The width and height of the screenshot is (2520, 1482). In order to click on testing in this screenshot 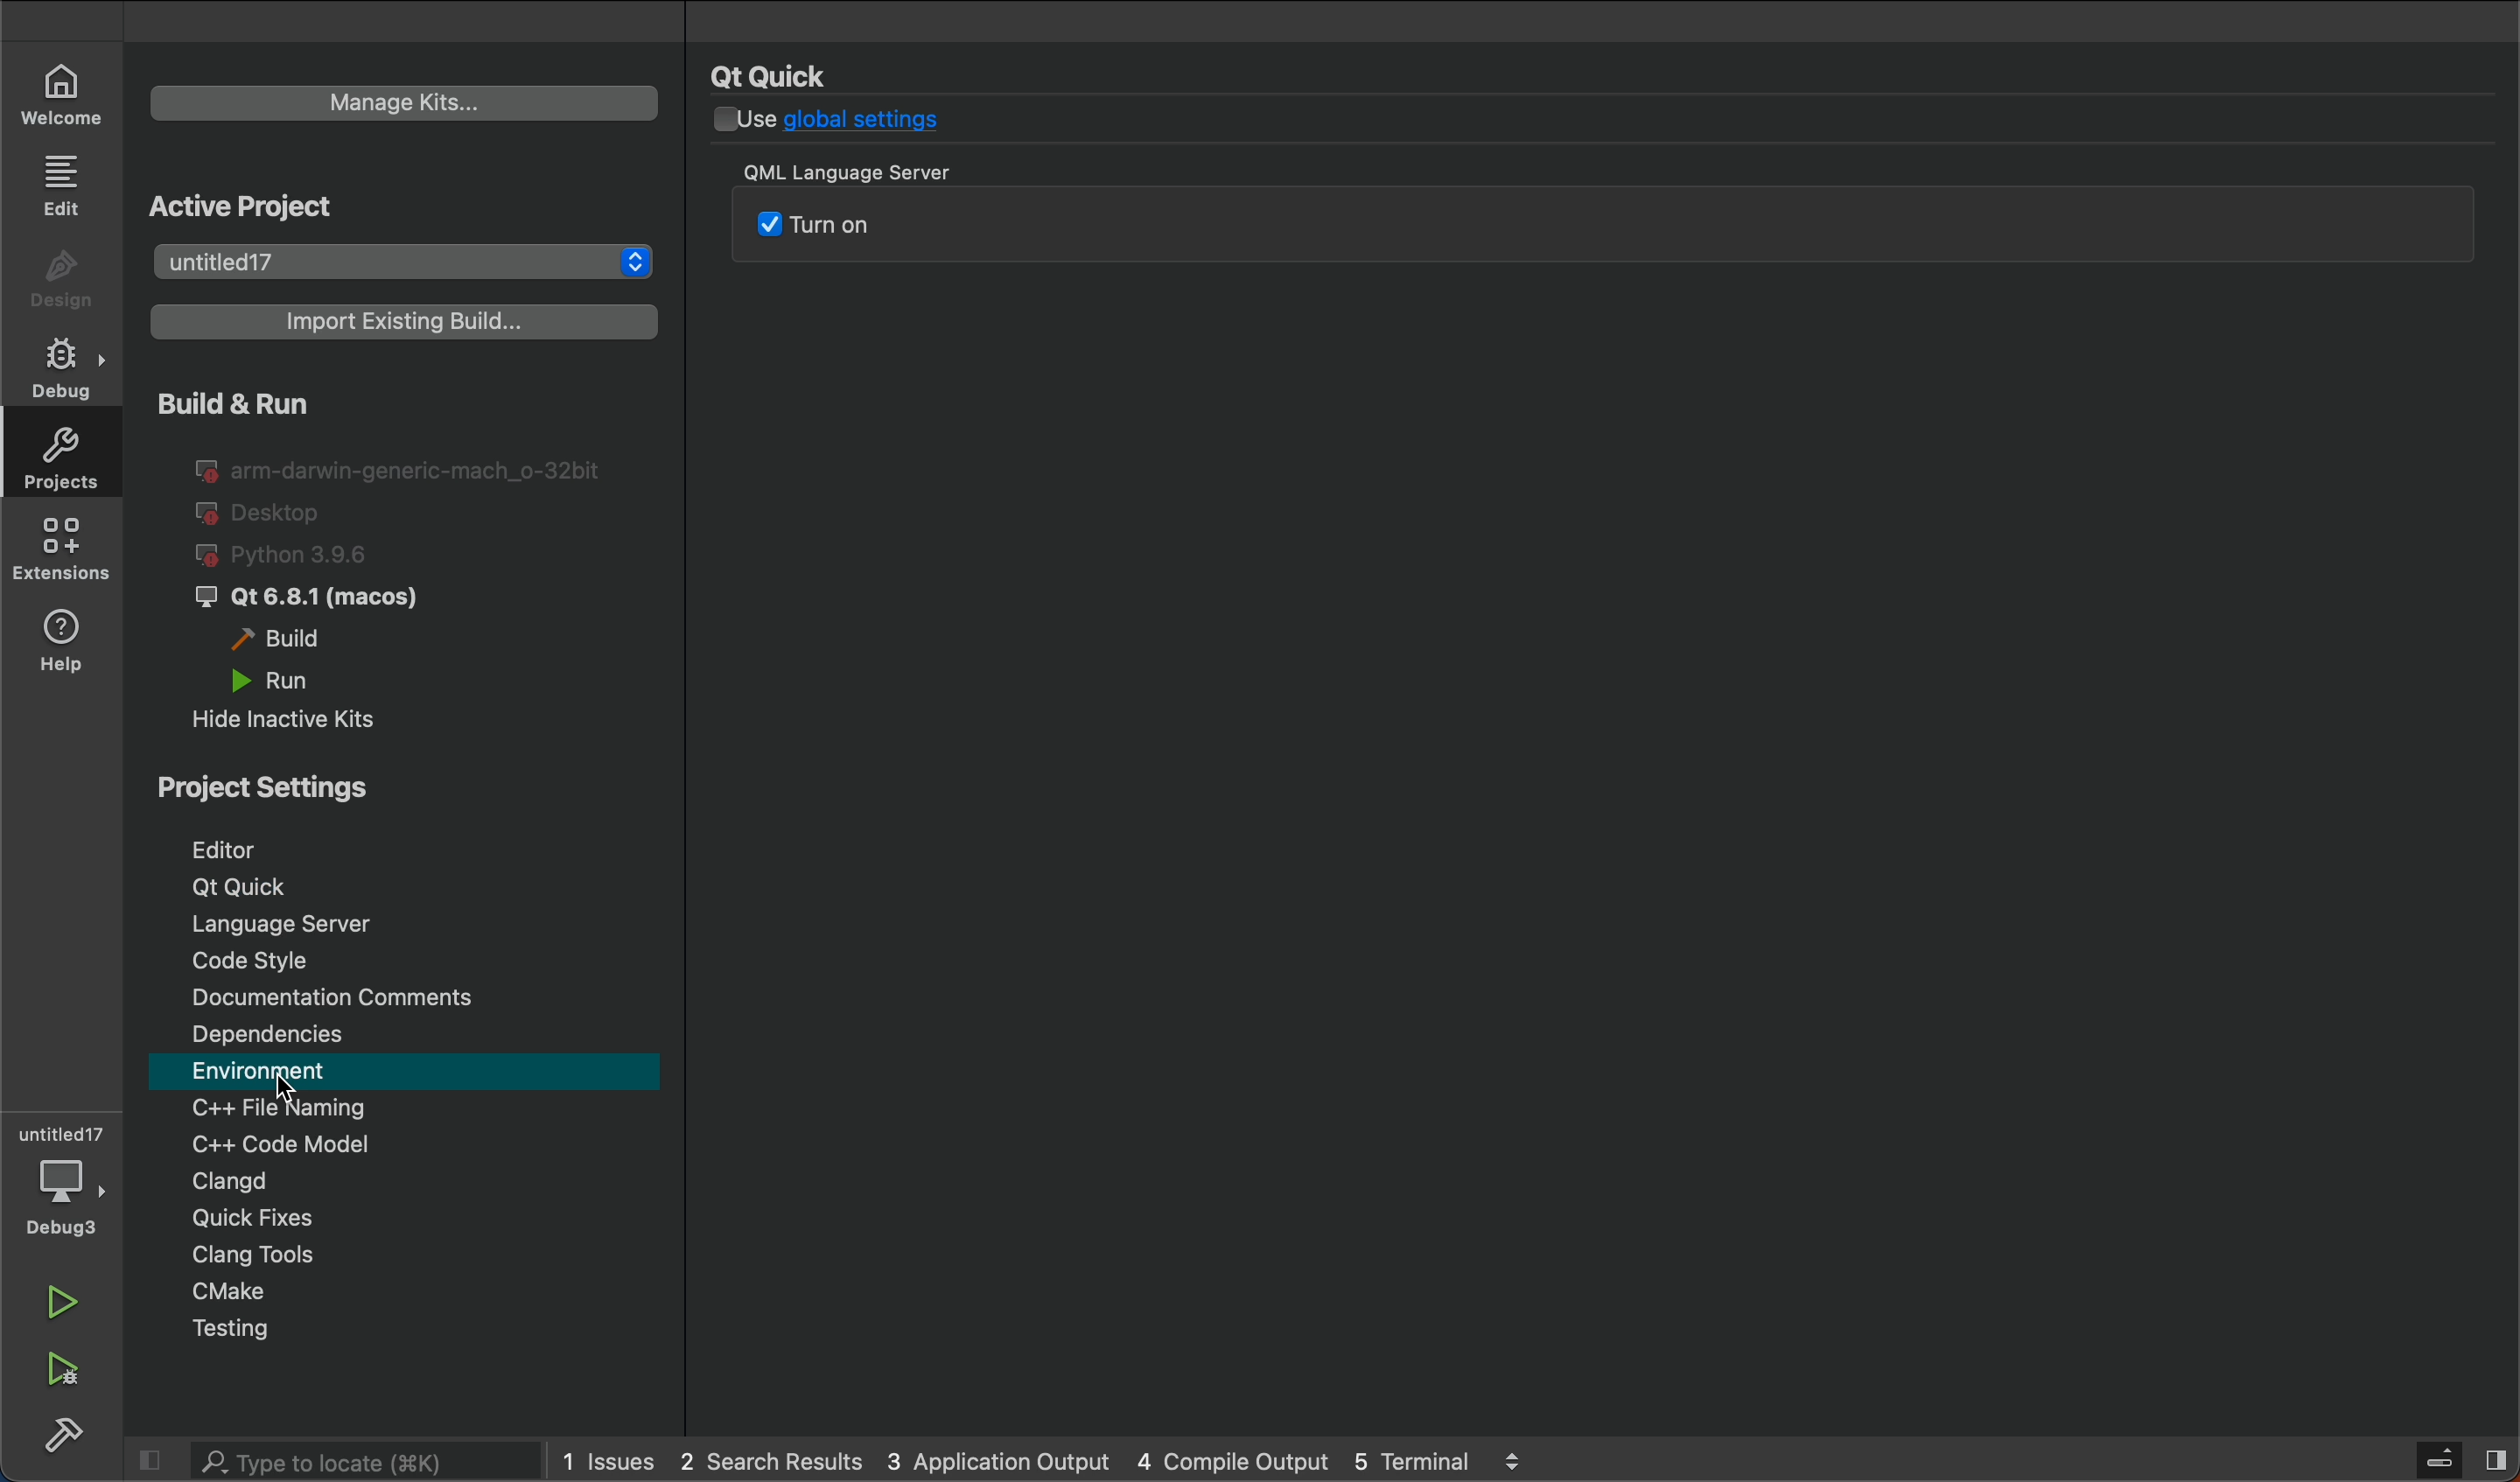, I will do `click(417, 1330)`.